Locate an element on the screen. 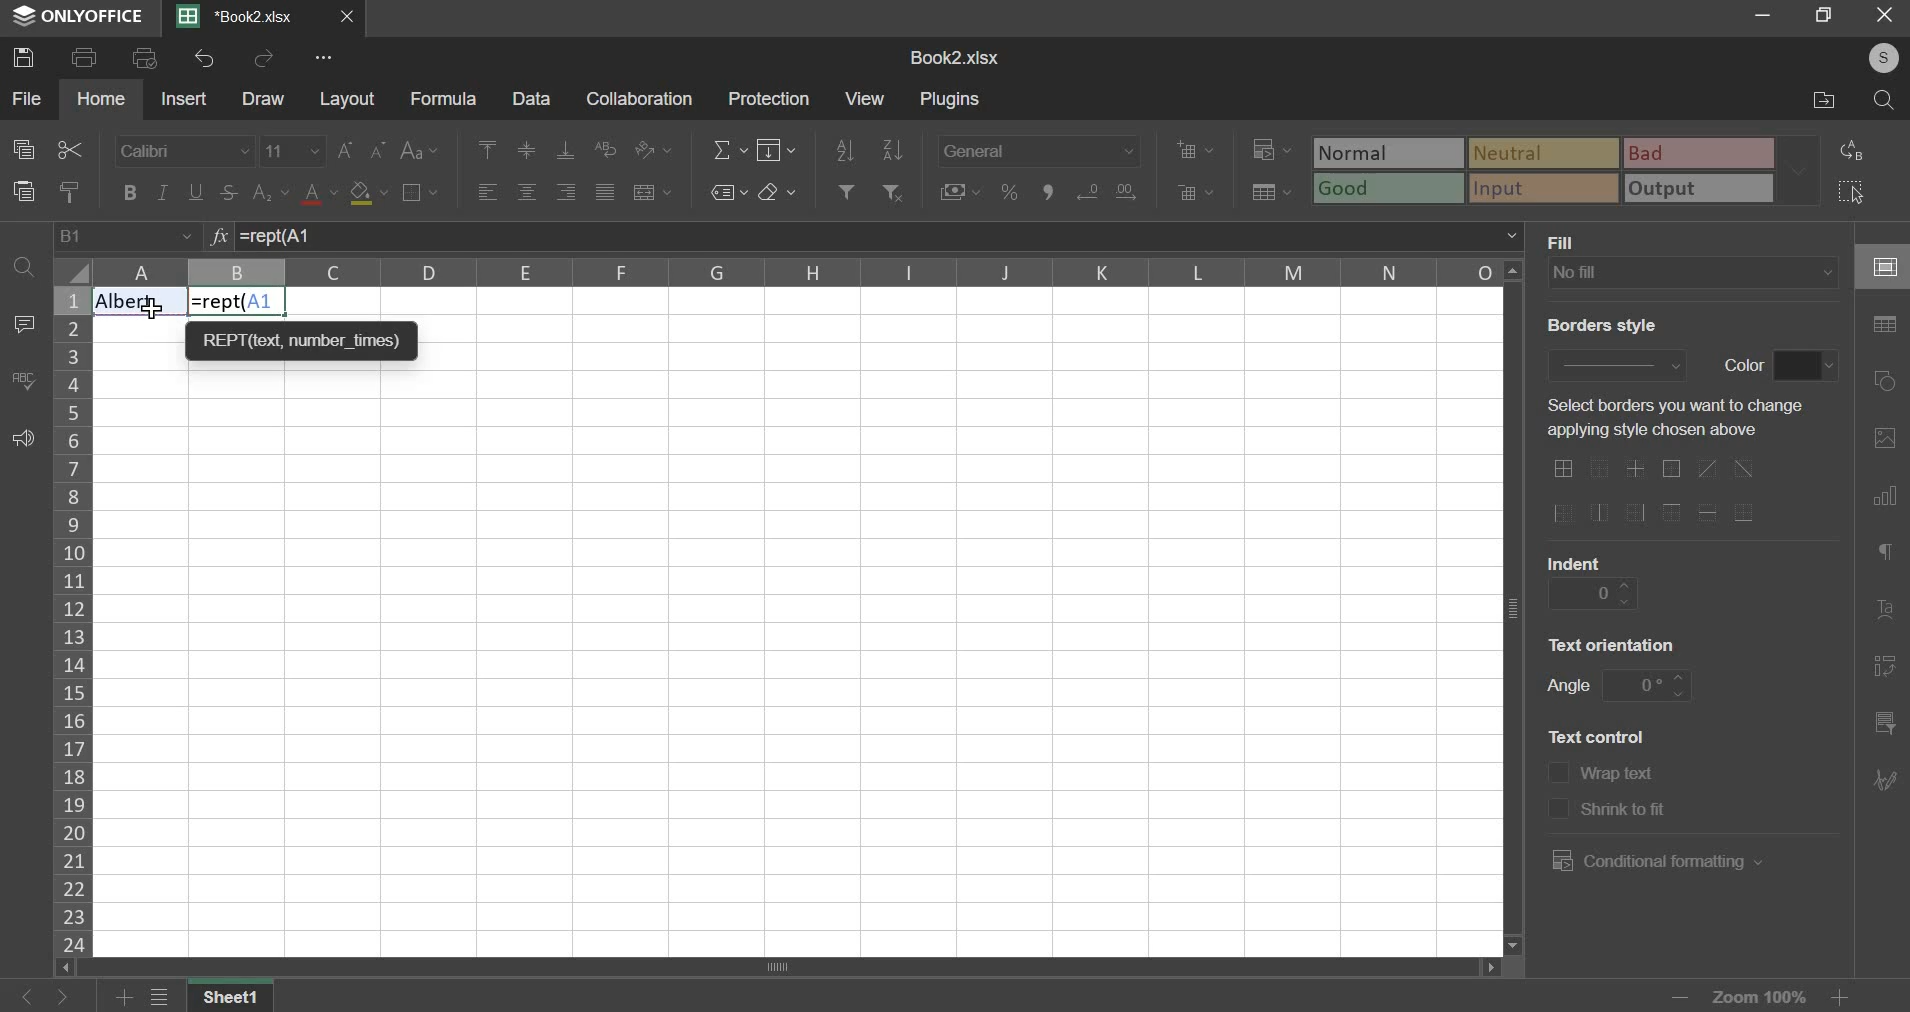 The image size is (1910, 1012). horizontal alignment is located at coordinates (527, 192).